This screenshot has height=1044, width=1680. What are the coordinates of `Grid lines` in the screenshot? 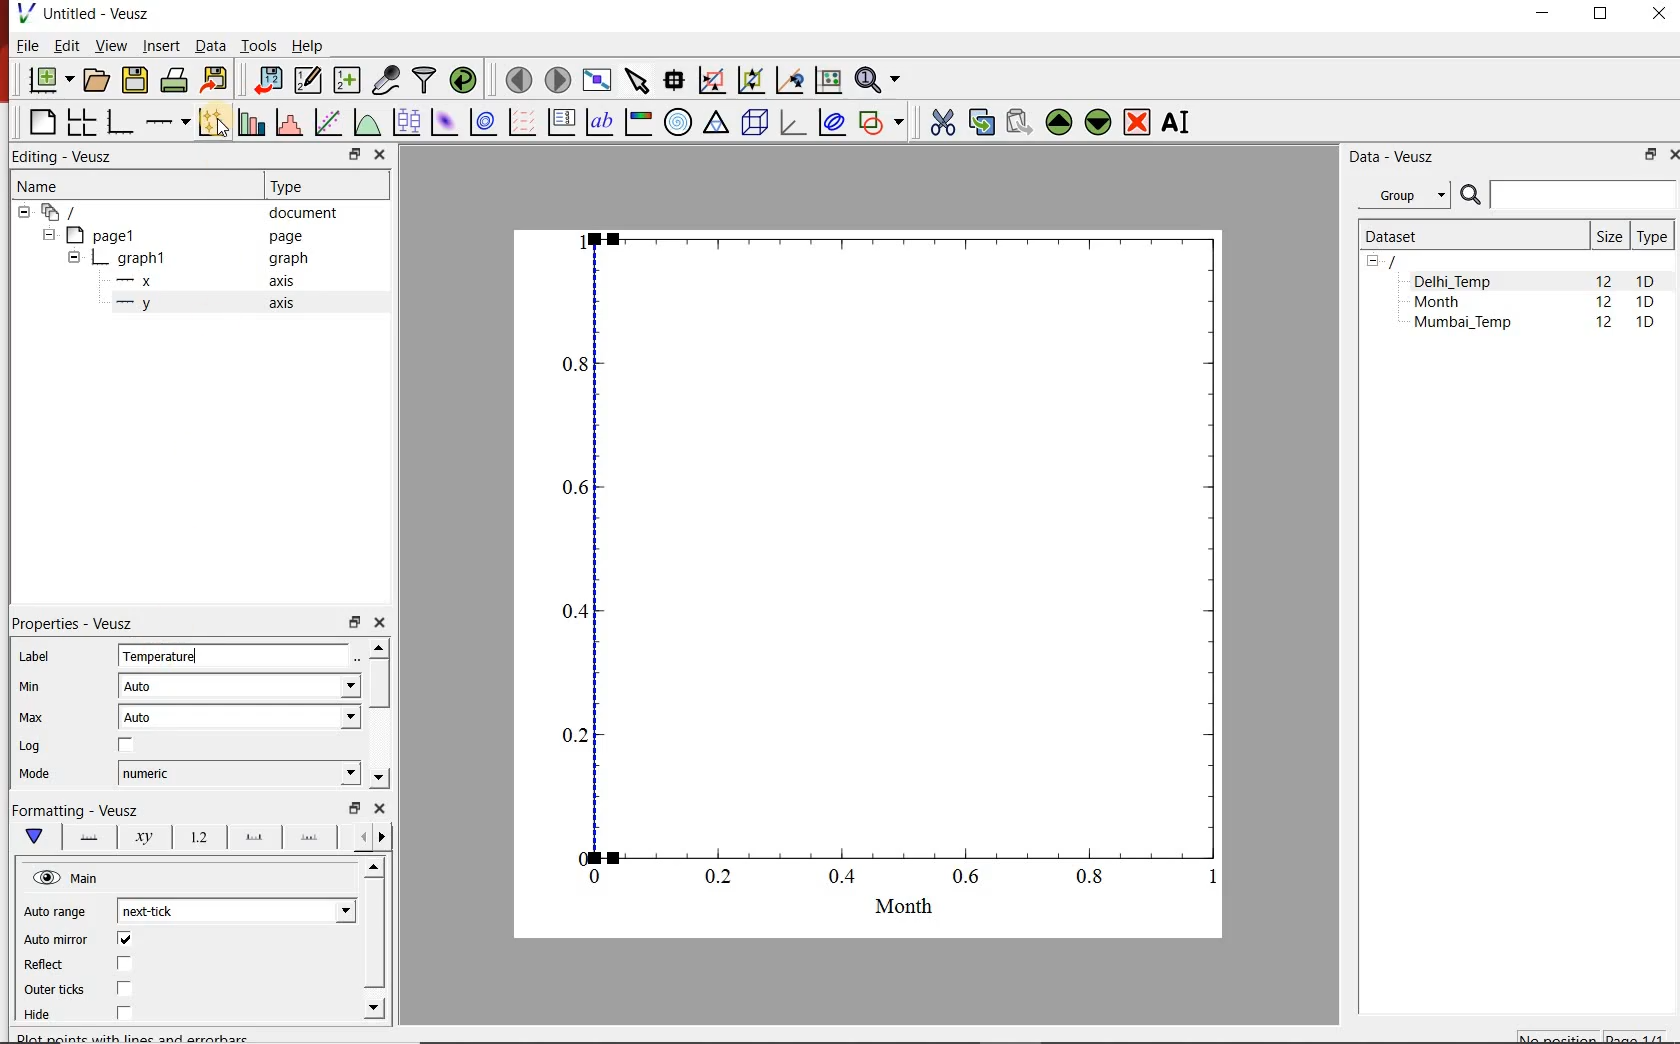 It's located at (373, 839).